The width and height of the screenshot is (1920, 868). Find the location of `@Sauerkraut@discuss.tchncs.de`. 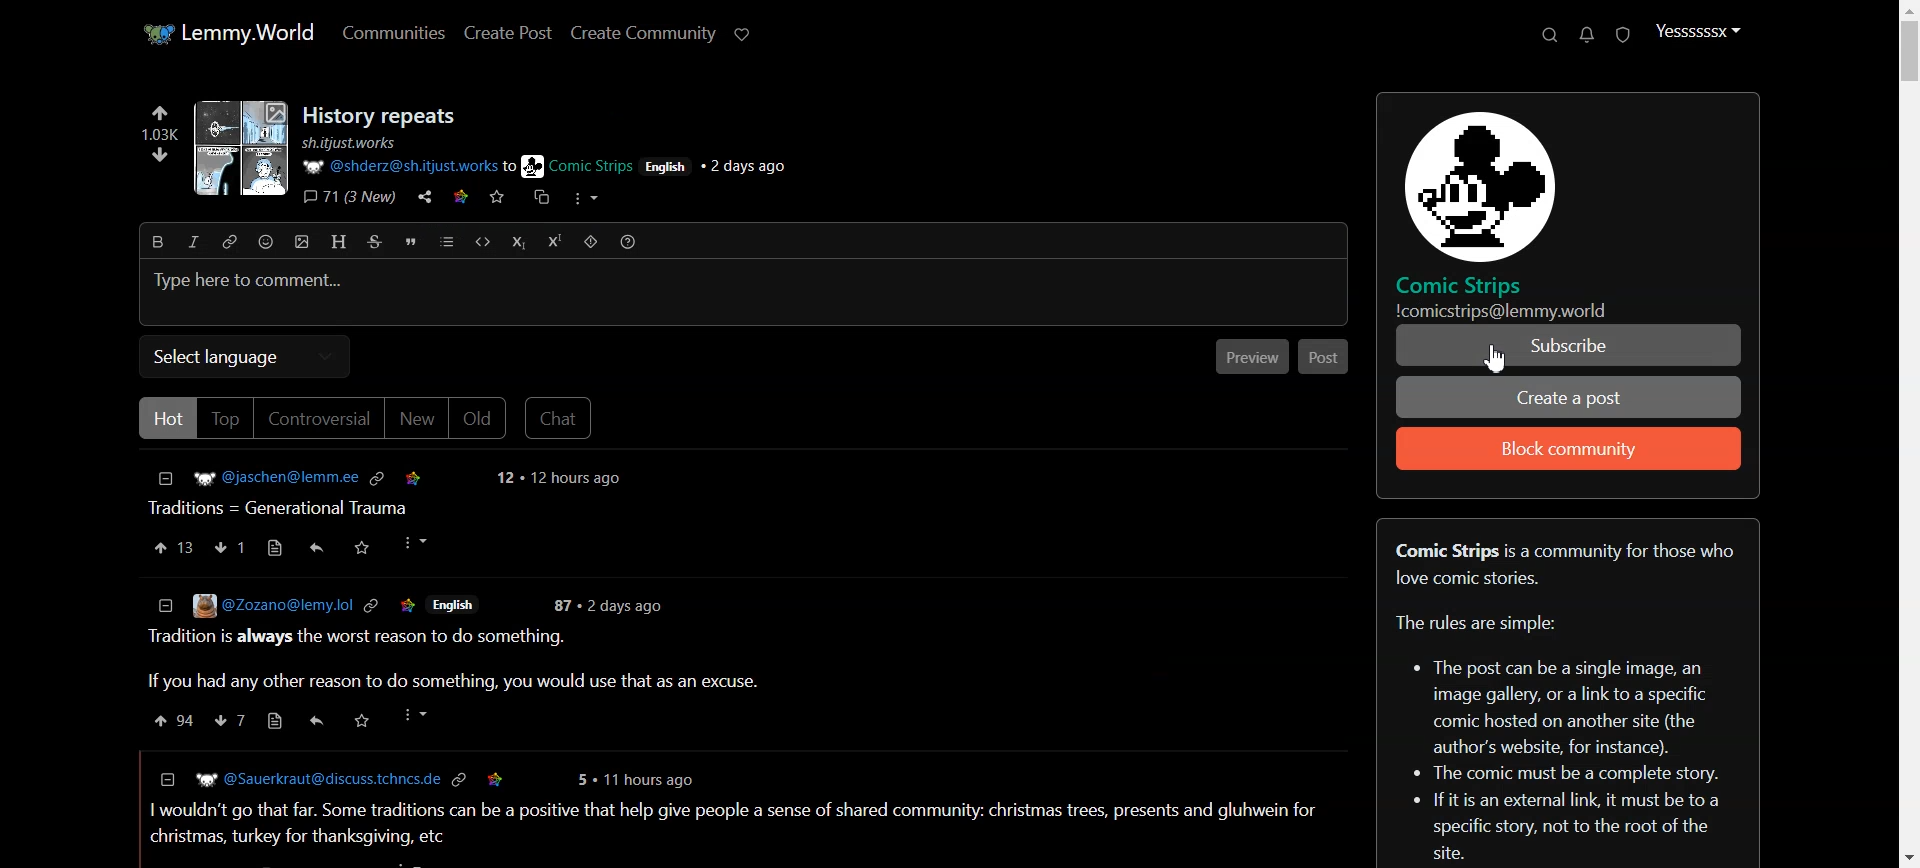

@Sauerkraut@discuss.tchncs.de is located at coordinates (303, 779).